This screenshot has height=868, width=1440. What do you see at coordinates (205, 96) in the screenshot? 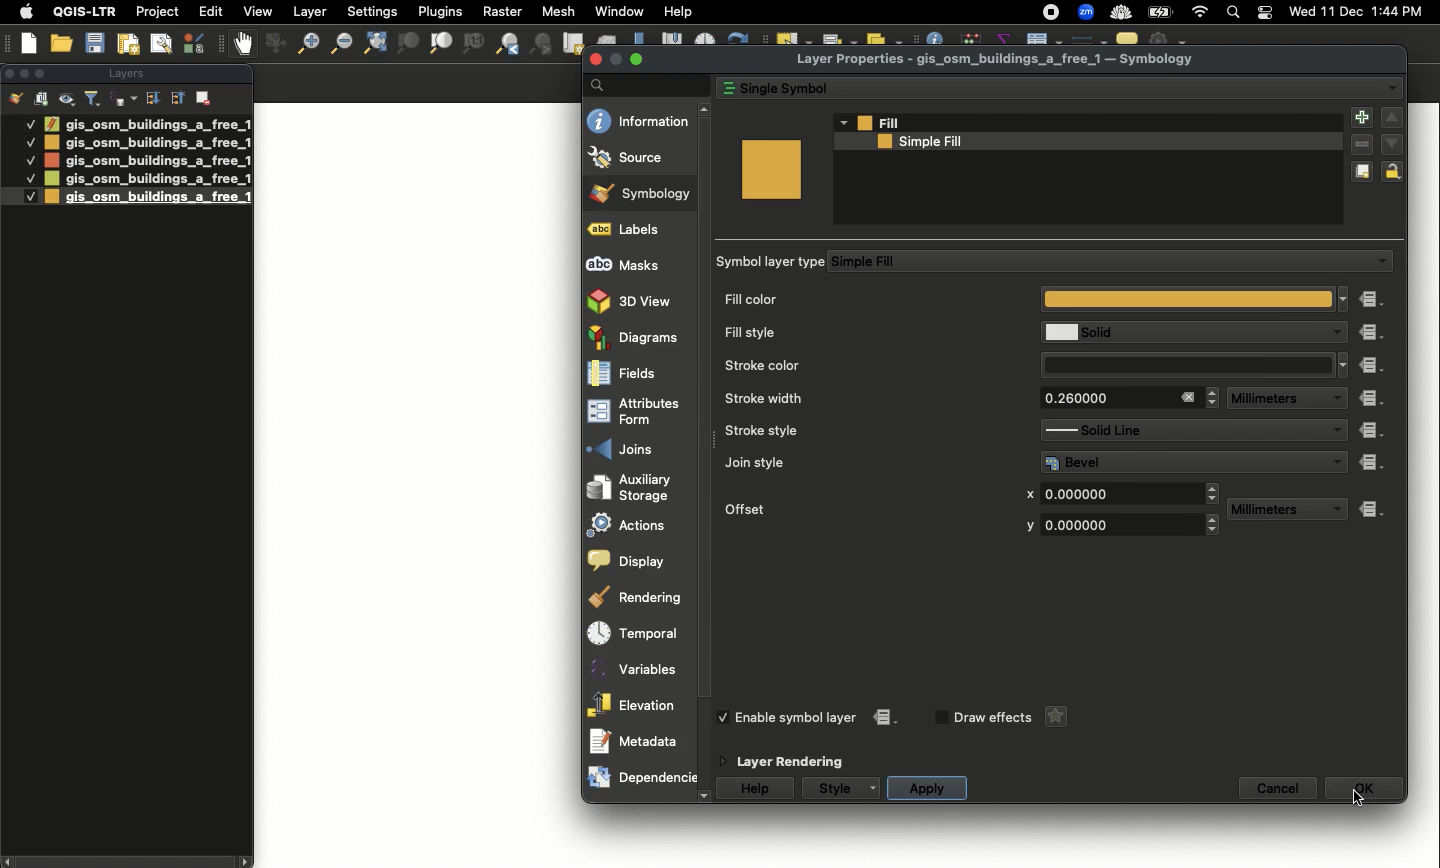
I see `Remove` at bounding box center [205, 96].